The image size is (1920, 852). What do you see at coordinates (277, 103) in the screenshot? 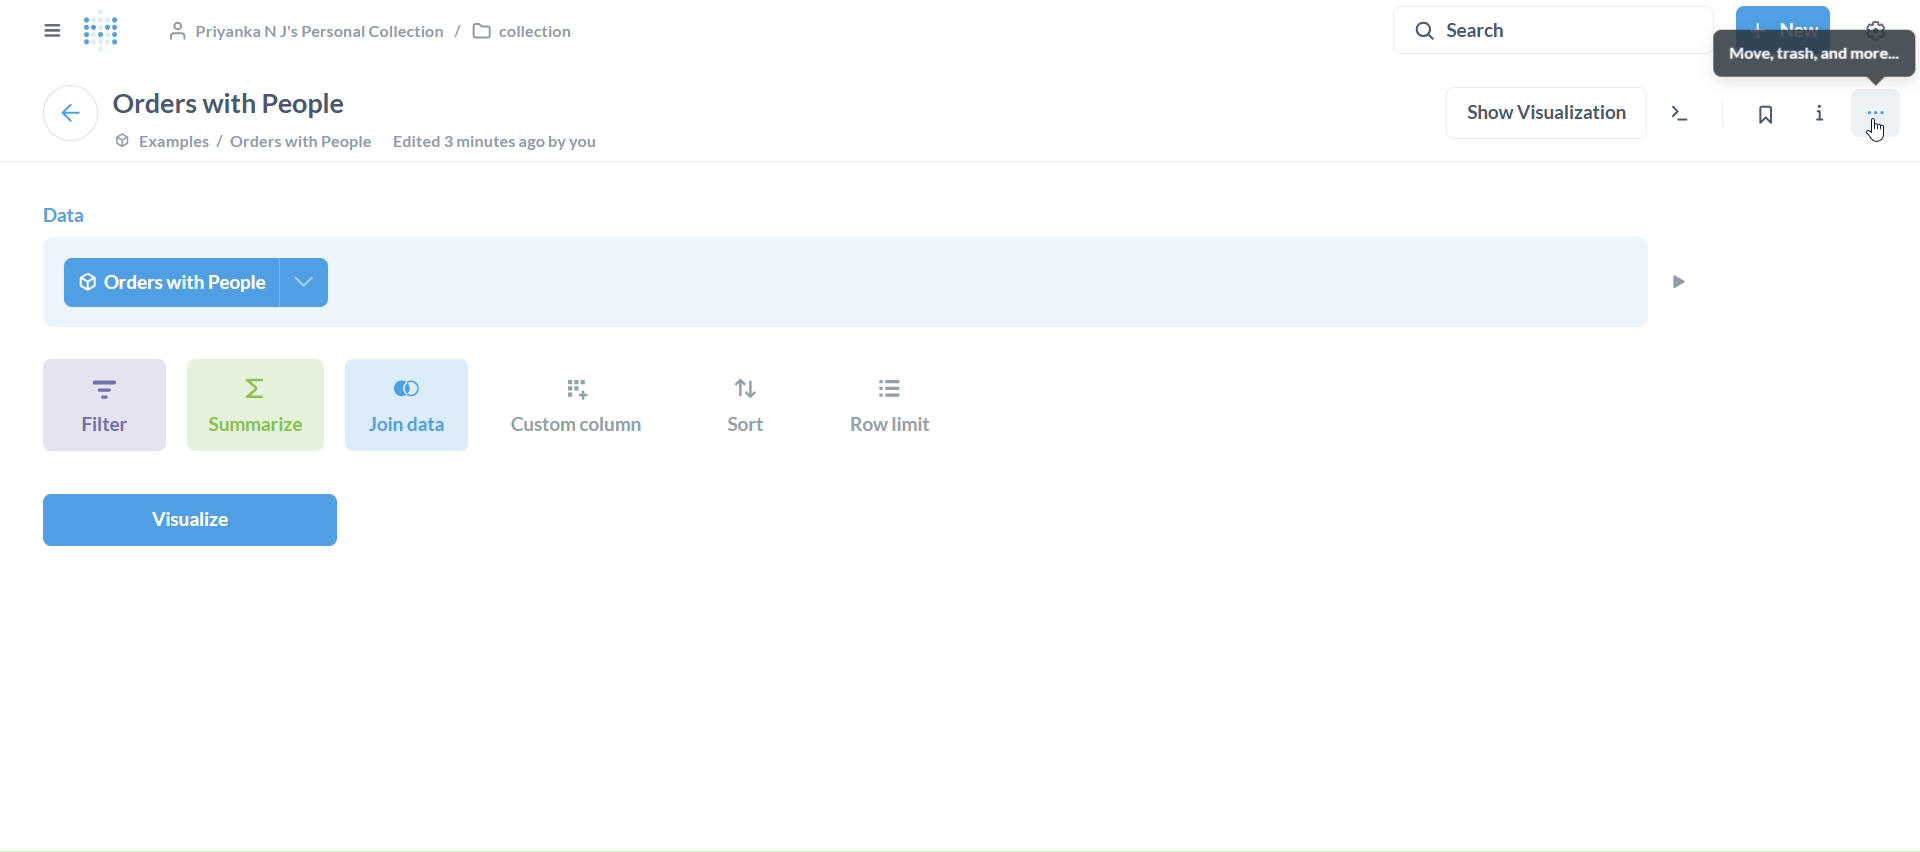
I see `orders with people` at bounding box center [277, 103].